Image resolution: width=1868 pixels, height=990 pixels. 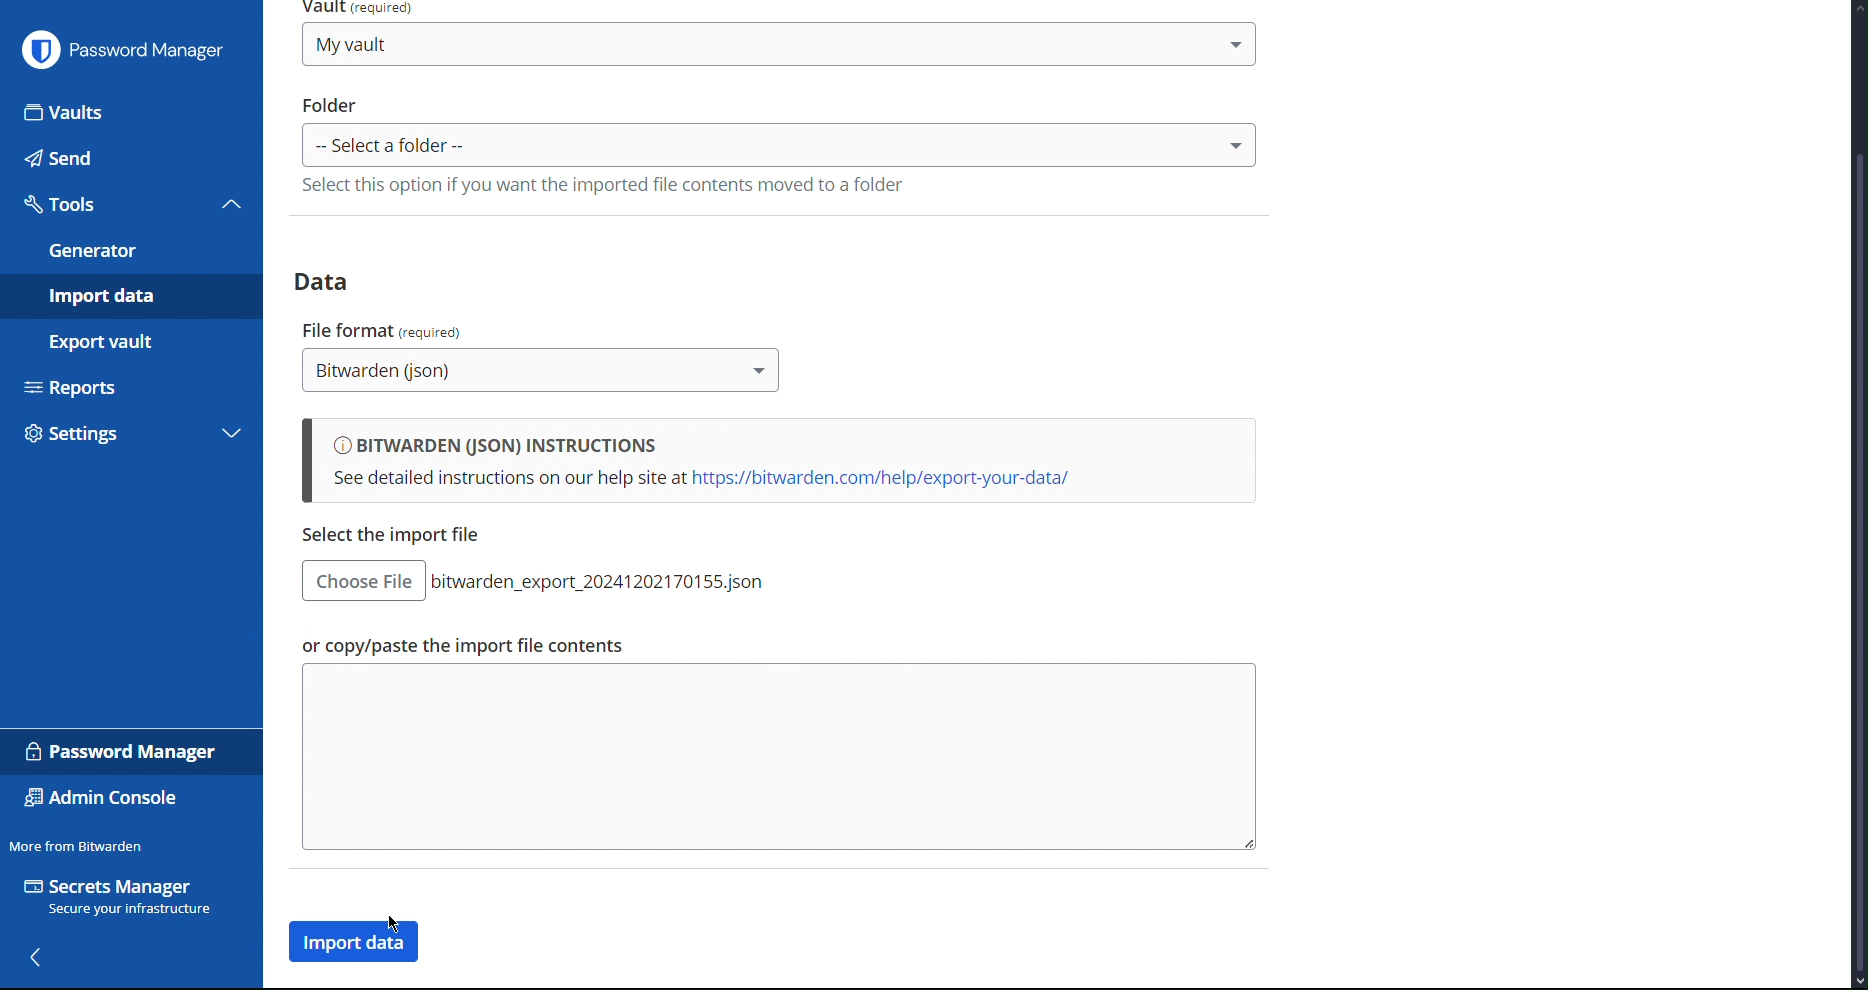 What do you see at coordinates (399, 536) in the screenshot?
I see `copy/paste the import file contents` at bounding box center [399, 536].